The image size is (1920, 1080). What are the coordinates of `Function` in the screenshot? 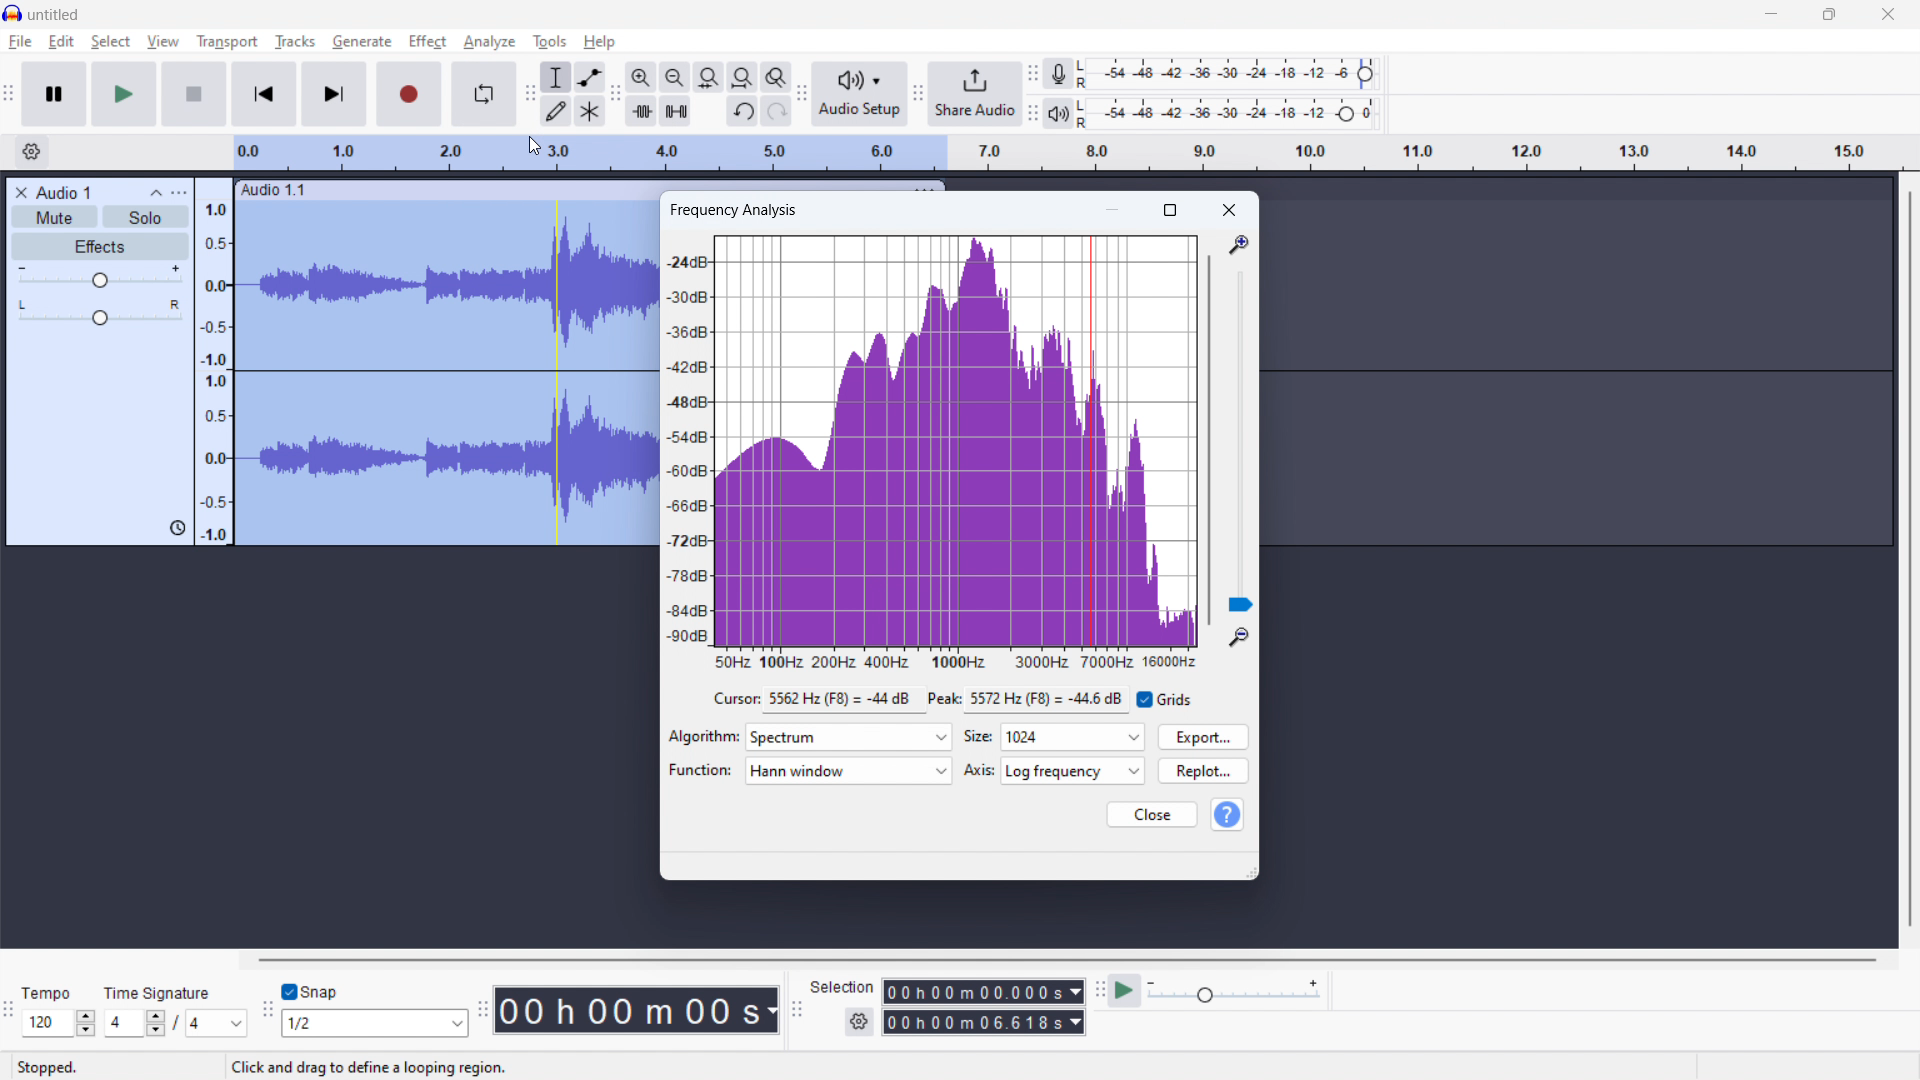 It's located at (699, 770).